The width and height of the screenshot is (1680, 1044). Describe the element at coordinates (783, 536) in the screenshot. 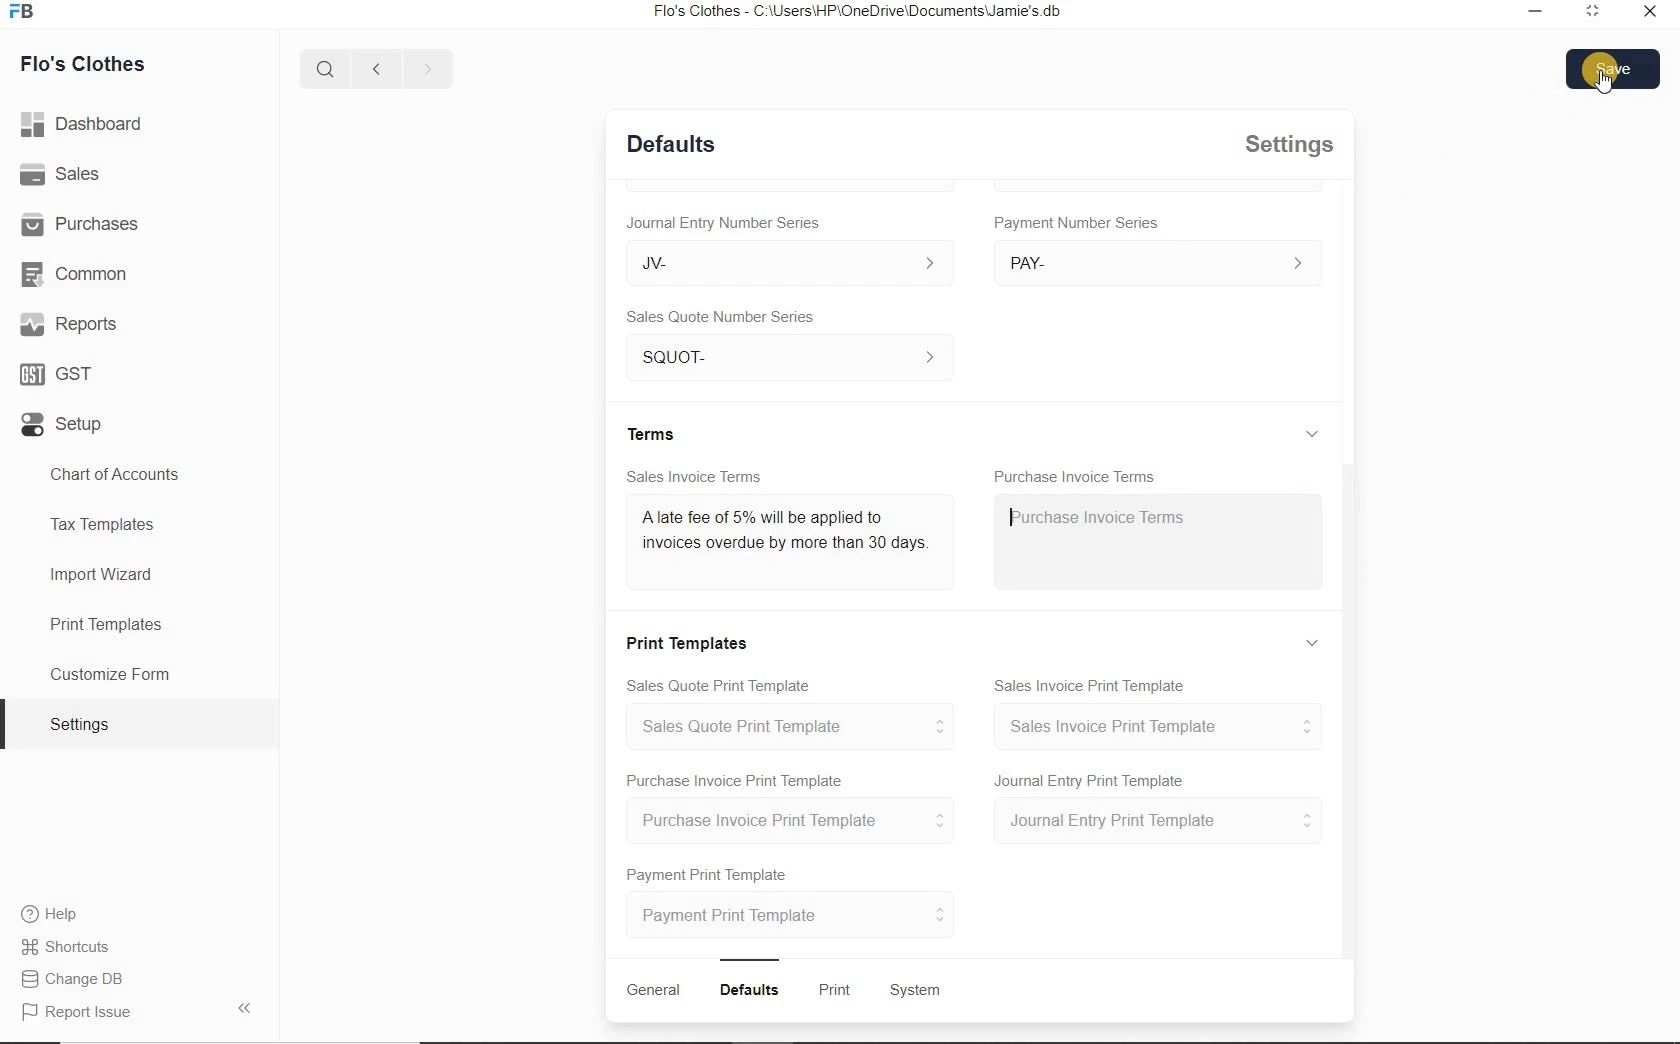

I see `A late fee of 5% will be applied toinvoiced overdue by more than 30 days` at that location.